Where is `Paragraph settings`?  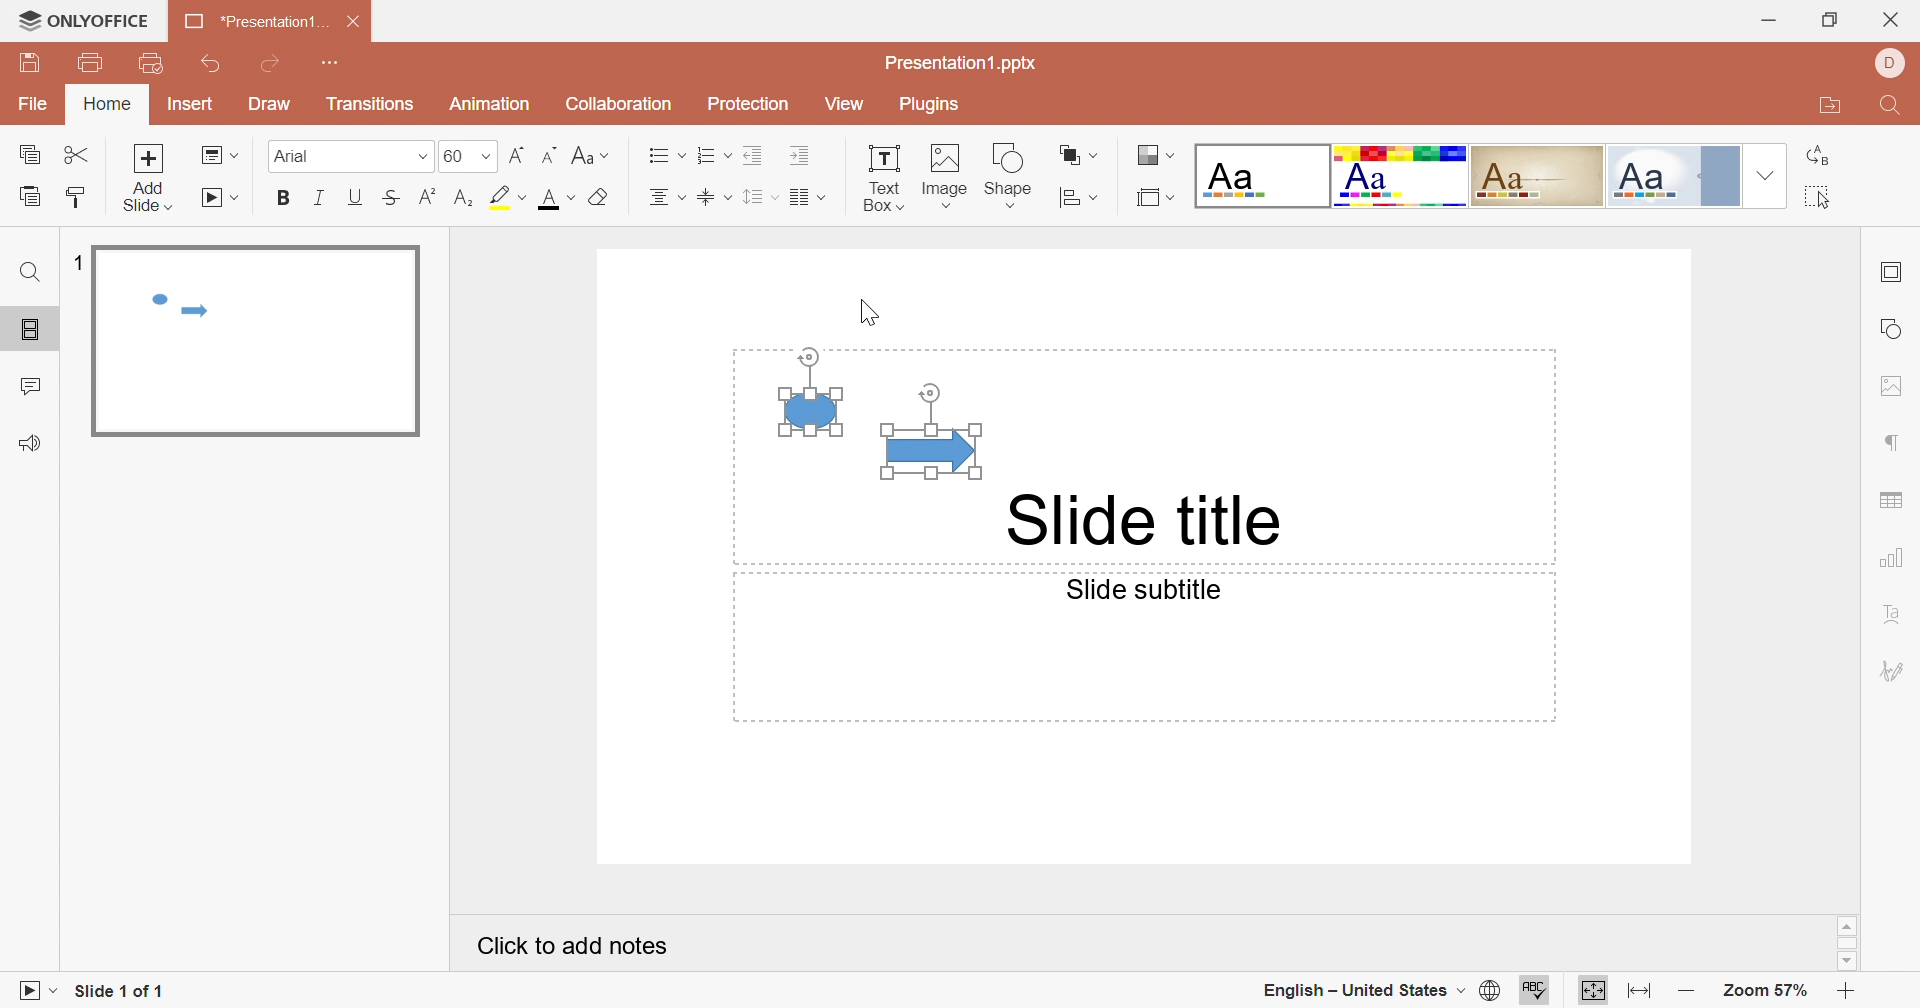 Paragraph settings is located at coordinates (1893, 444).